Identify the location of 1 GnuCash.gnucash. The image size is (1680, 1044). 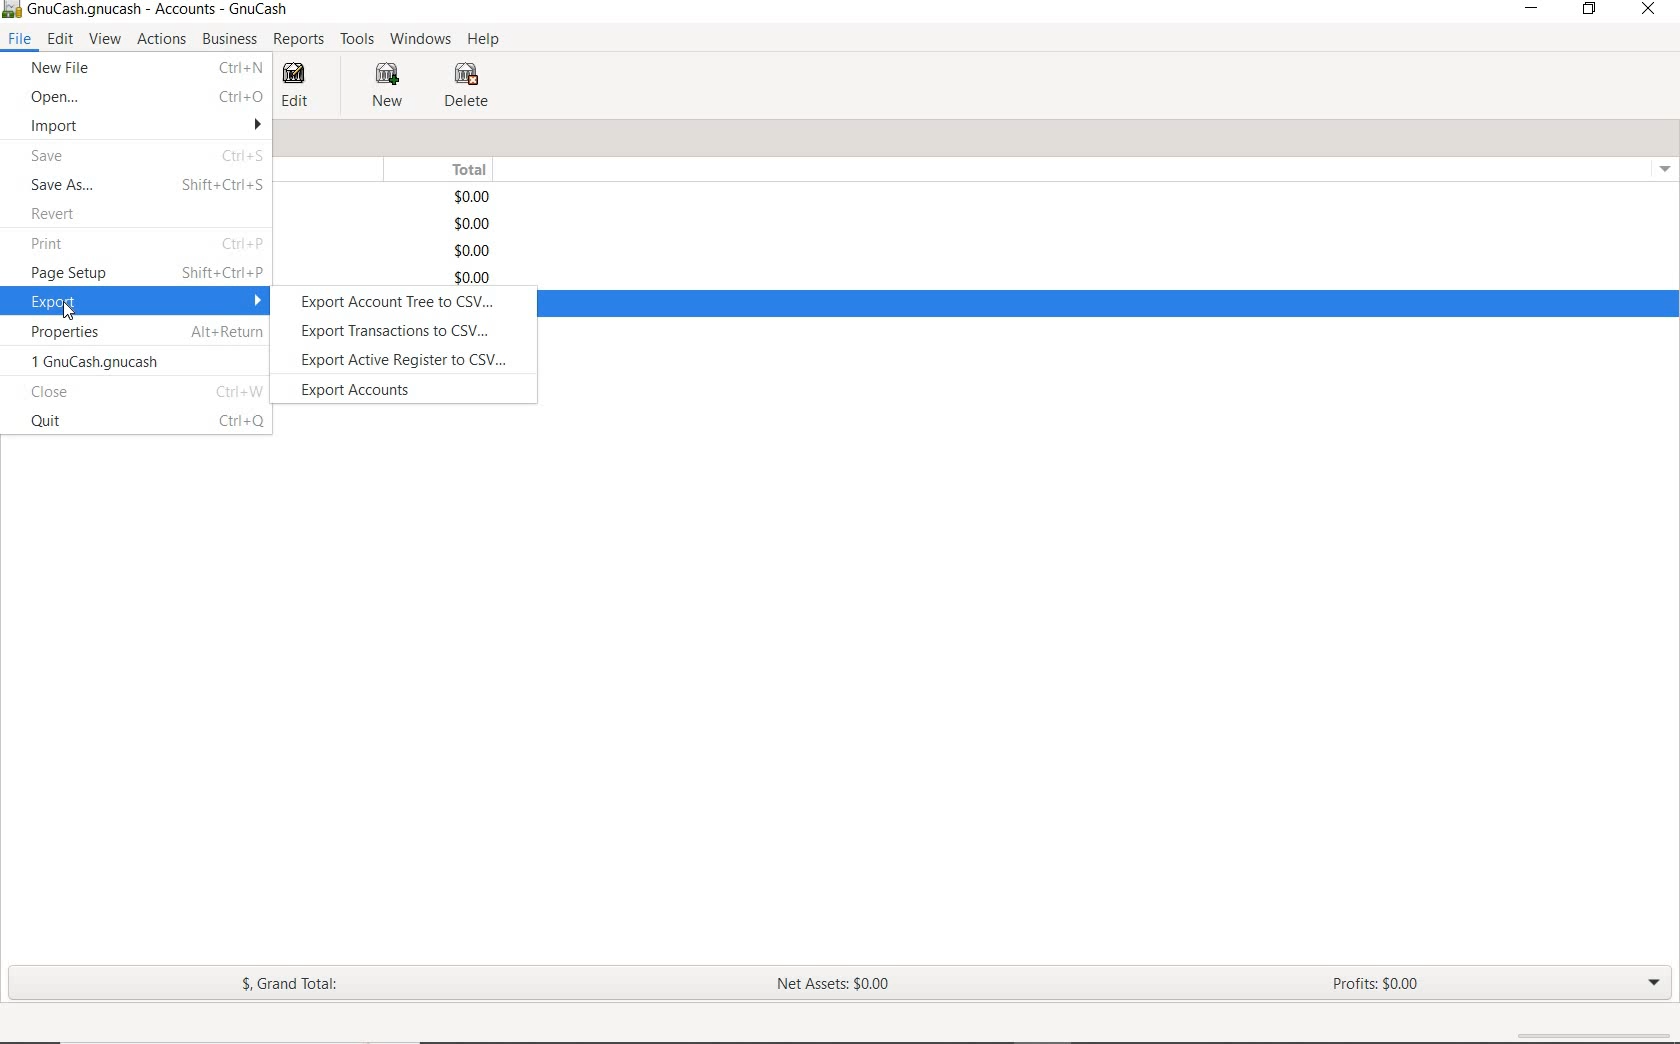
(96, 362).